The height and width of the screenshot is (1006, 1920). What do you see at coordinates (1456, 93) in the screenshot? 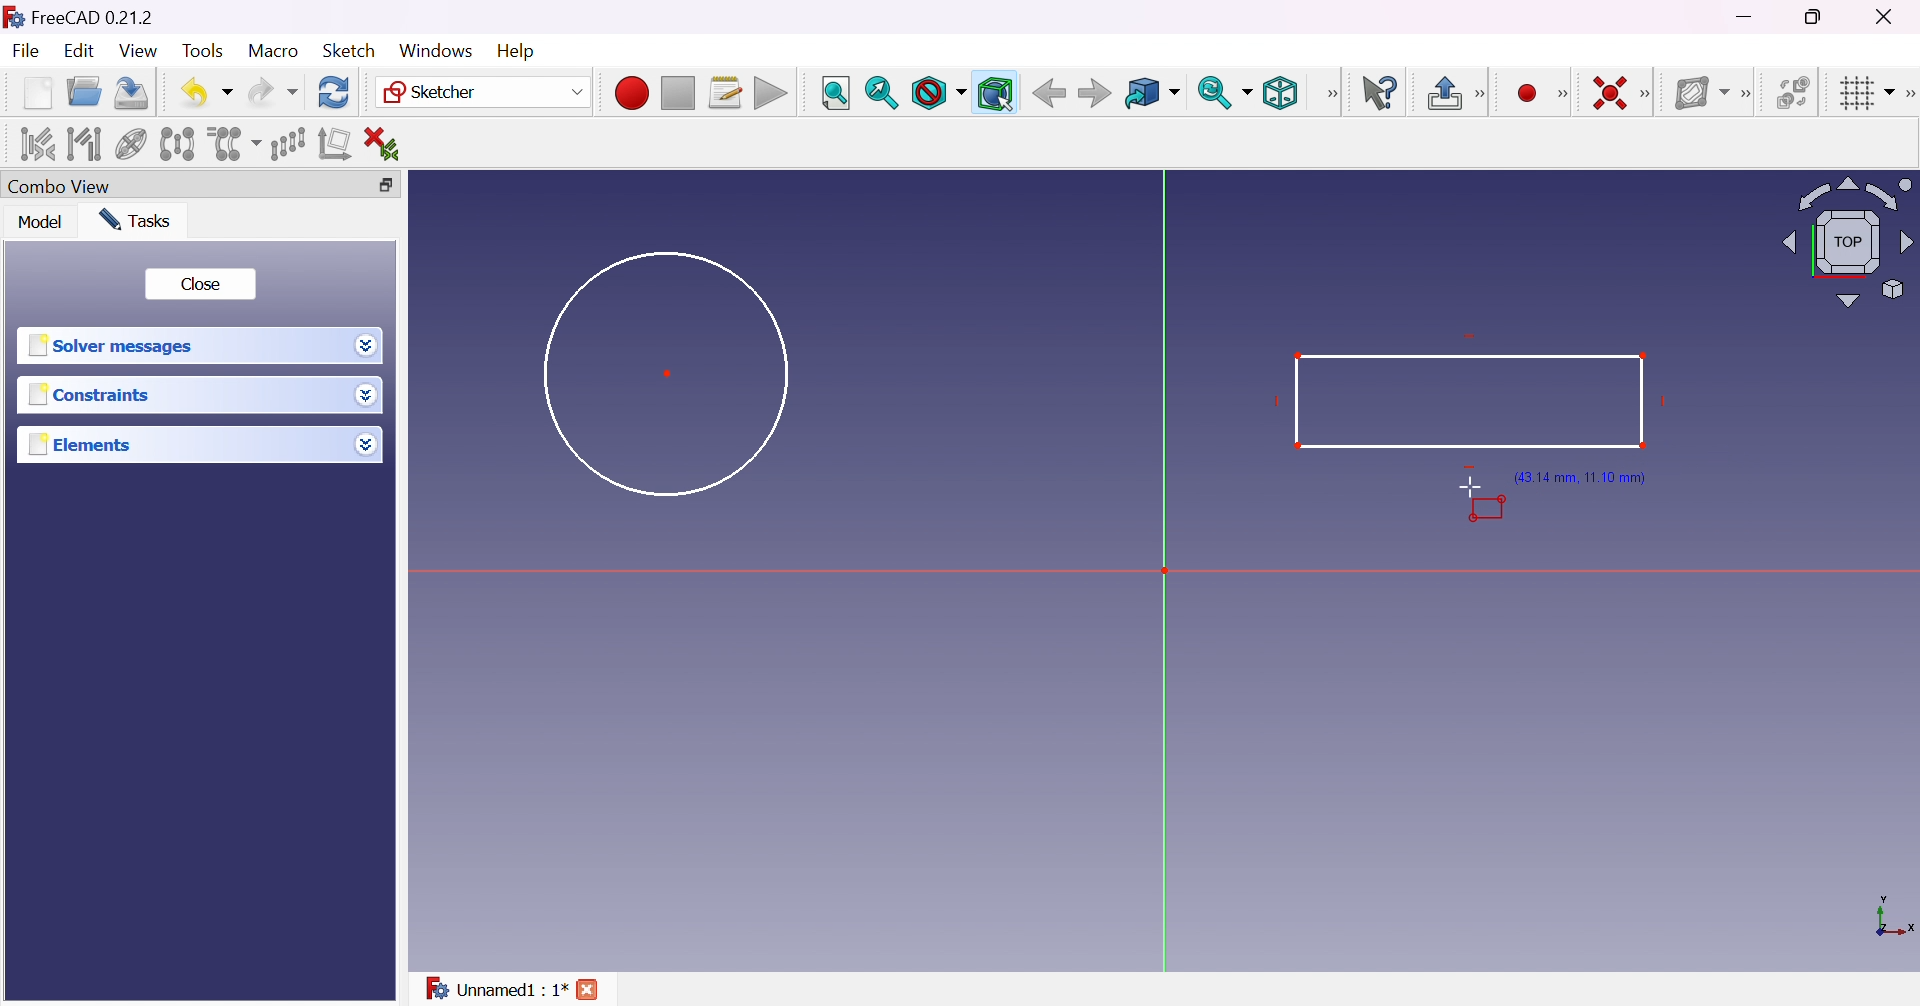
I see `Leave sketch` at bounding box center [1456, 93].